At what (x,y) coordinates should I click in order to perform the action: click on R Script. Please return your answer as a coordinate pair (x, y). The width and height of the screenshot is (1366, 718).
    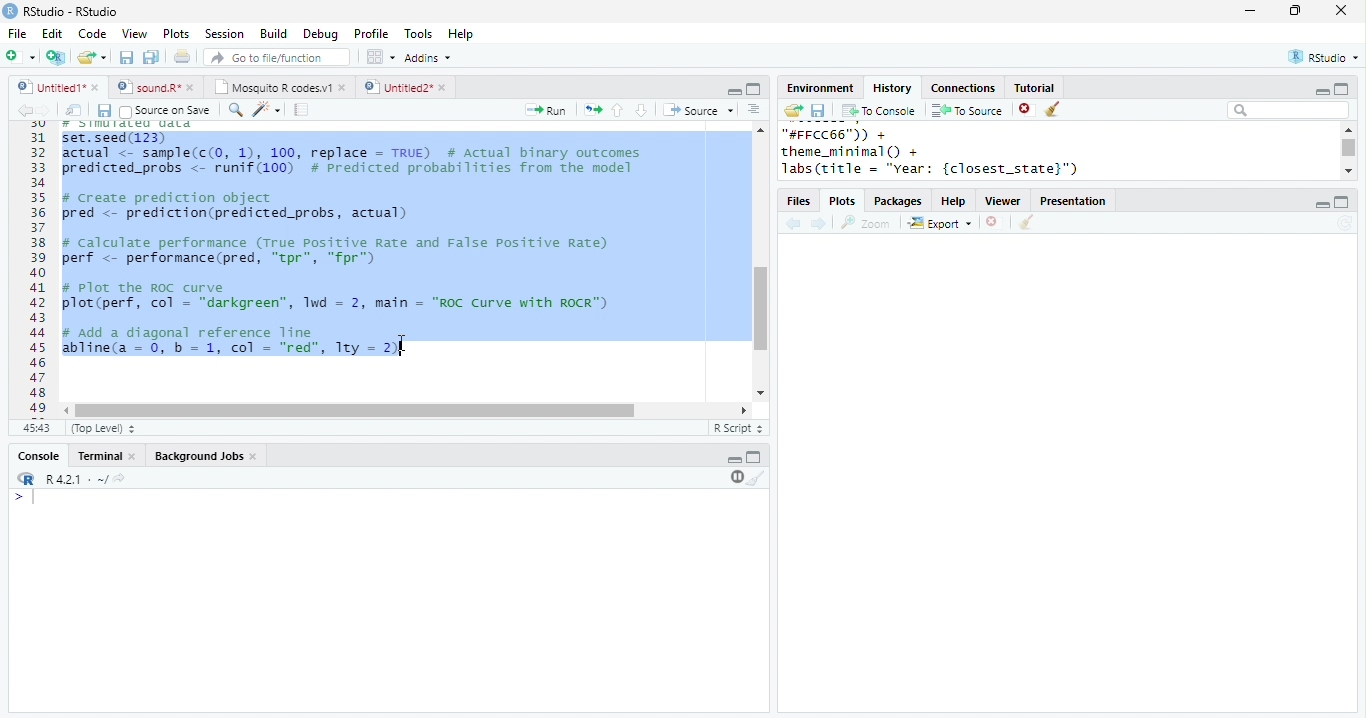
    Looking at the image, I should click on (739, 427).